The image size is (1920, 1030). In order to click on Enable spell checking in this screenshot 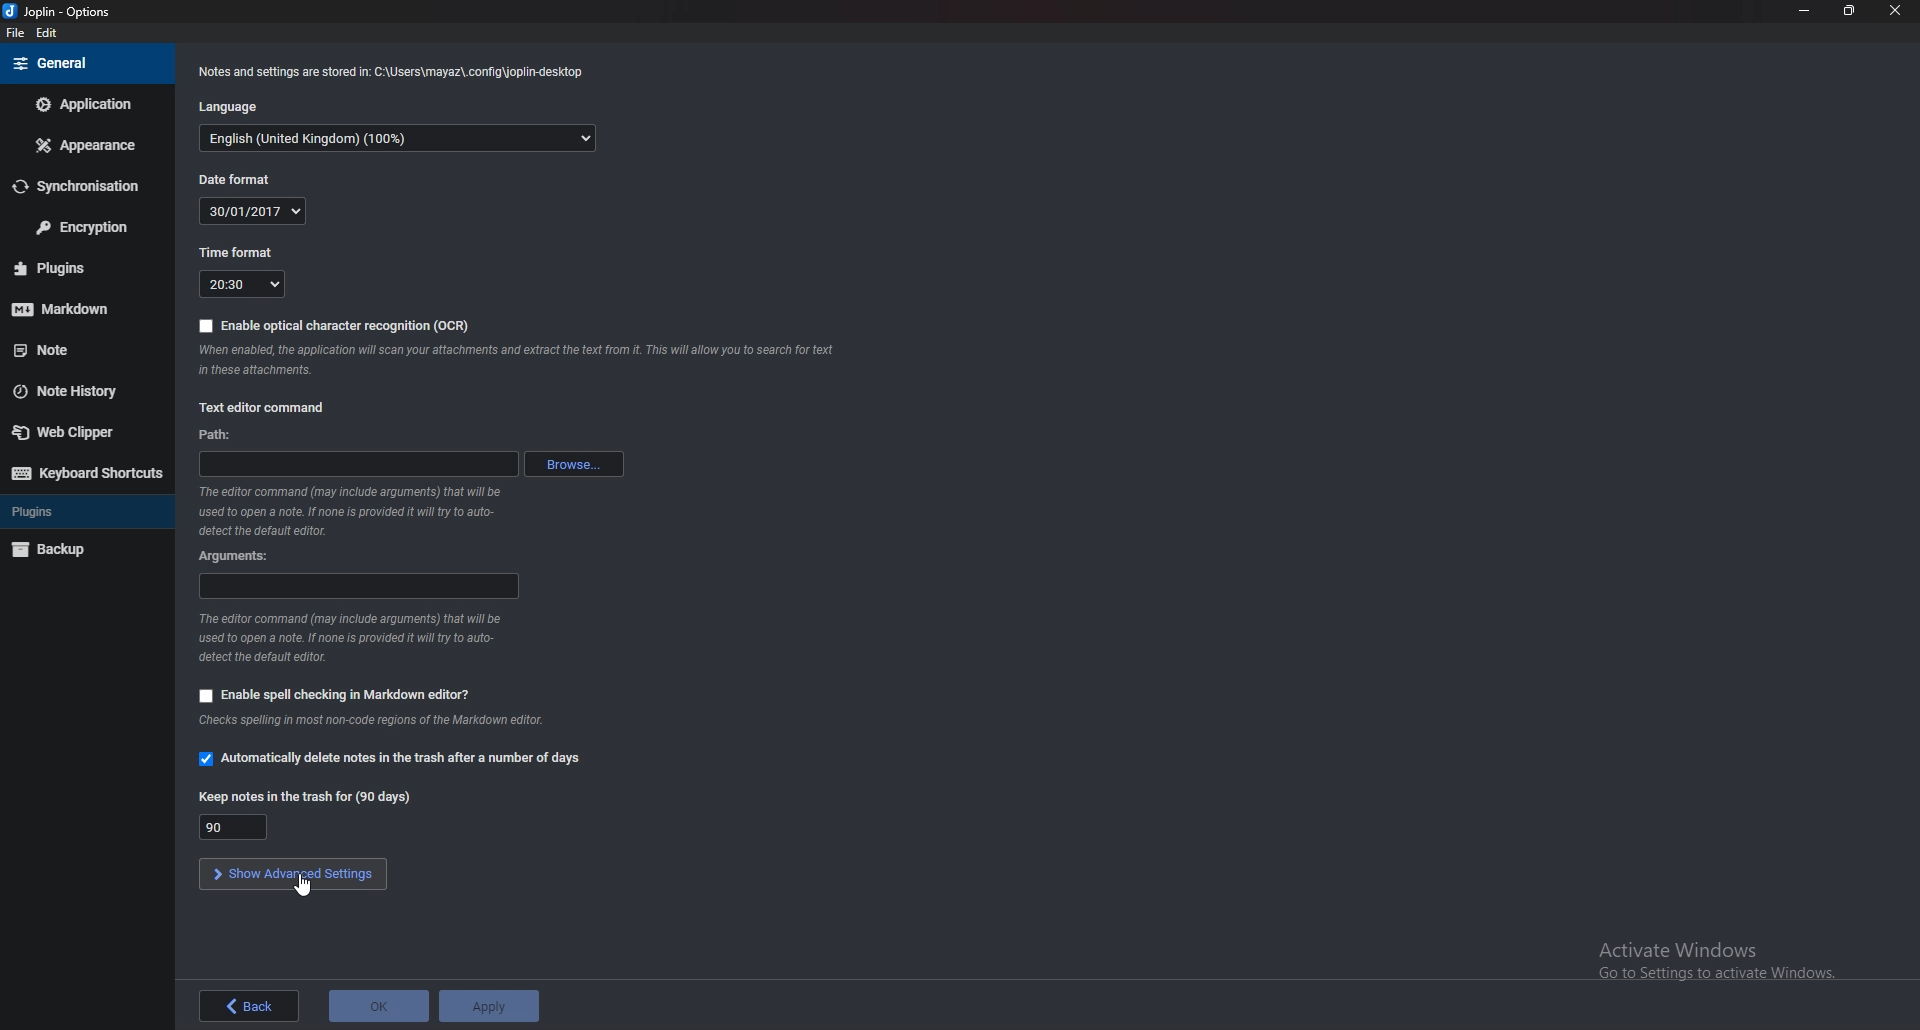, I will do `click(331, 694)`.